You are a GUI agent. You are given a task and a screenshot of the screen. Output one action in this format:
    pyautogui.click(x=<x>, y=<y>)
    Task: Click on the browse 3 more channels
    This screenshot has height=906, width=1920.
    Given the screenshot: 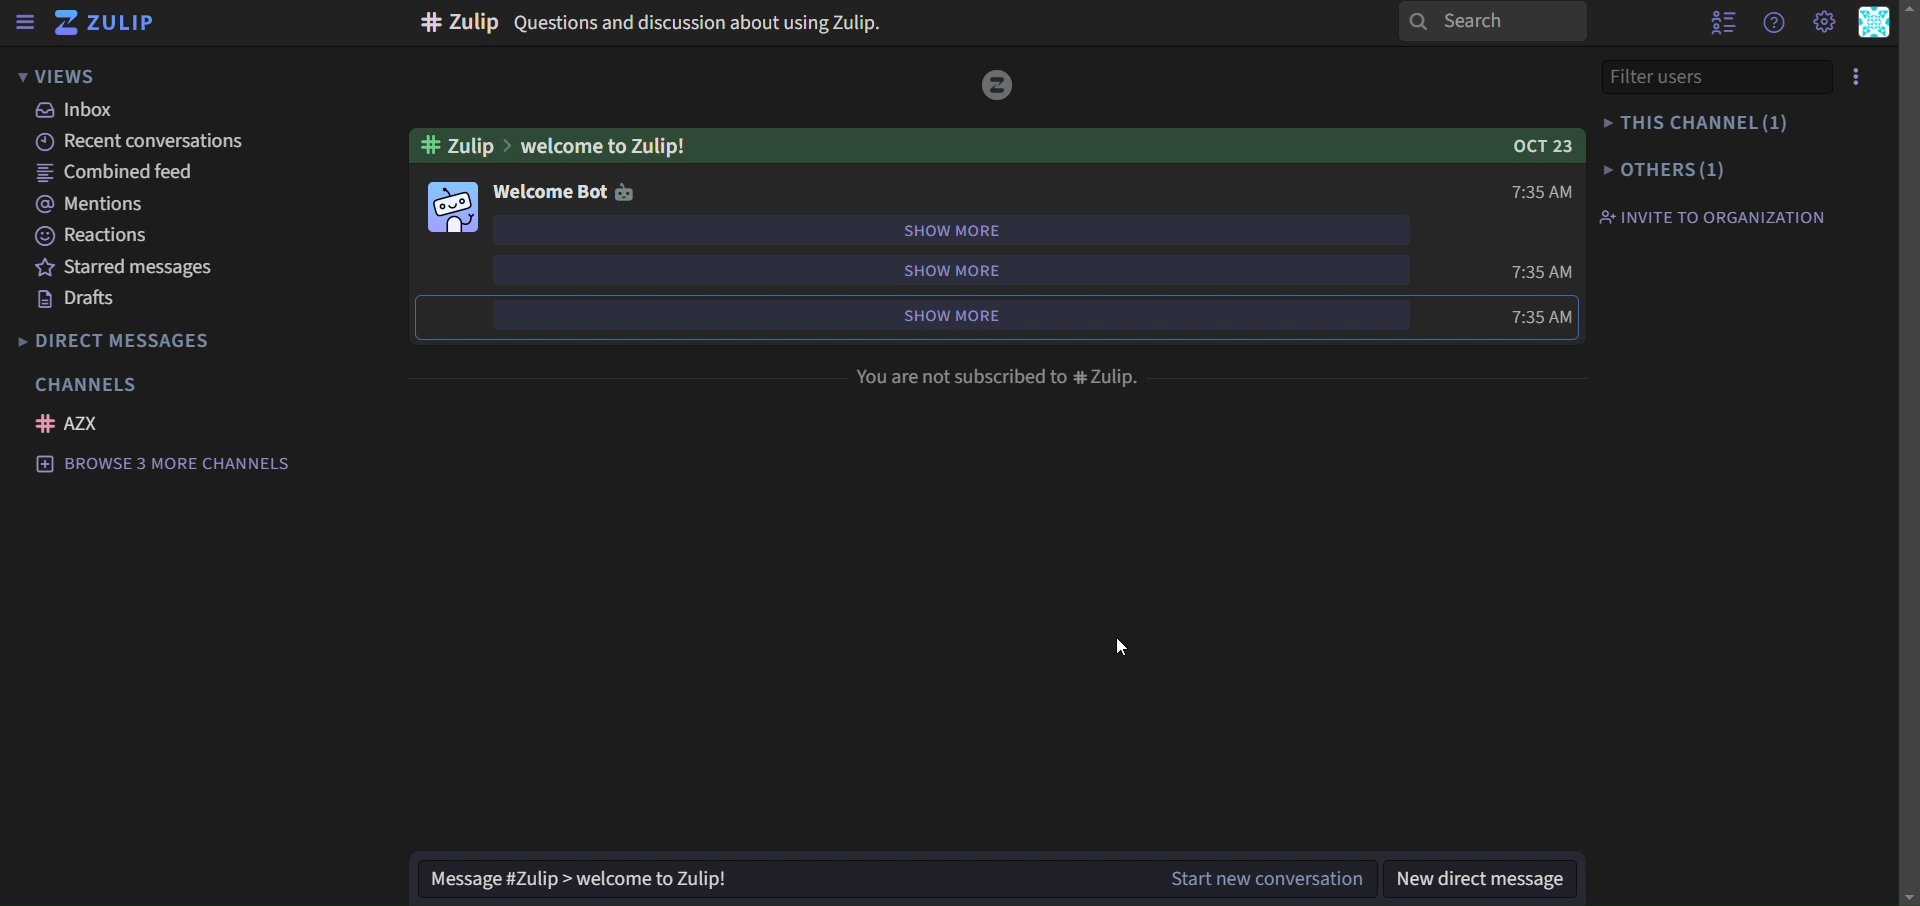 What is the action you would take?
    pyautogui.click(x=165, y=465)
    